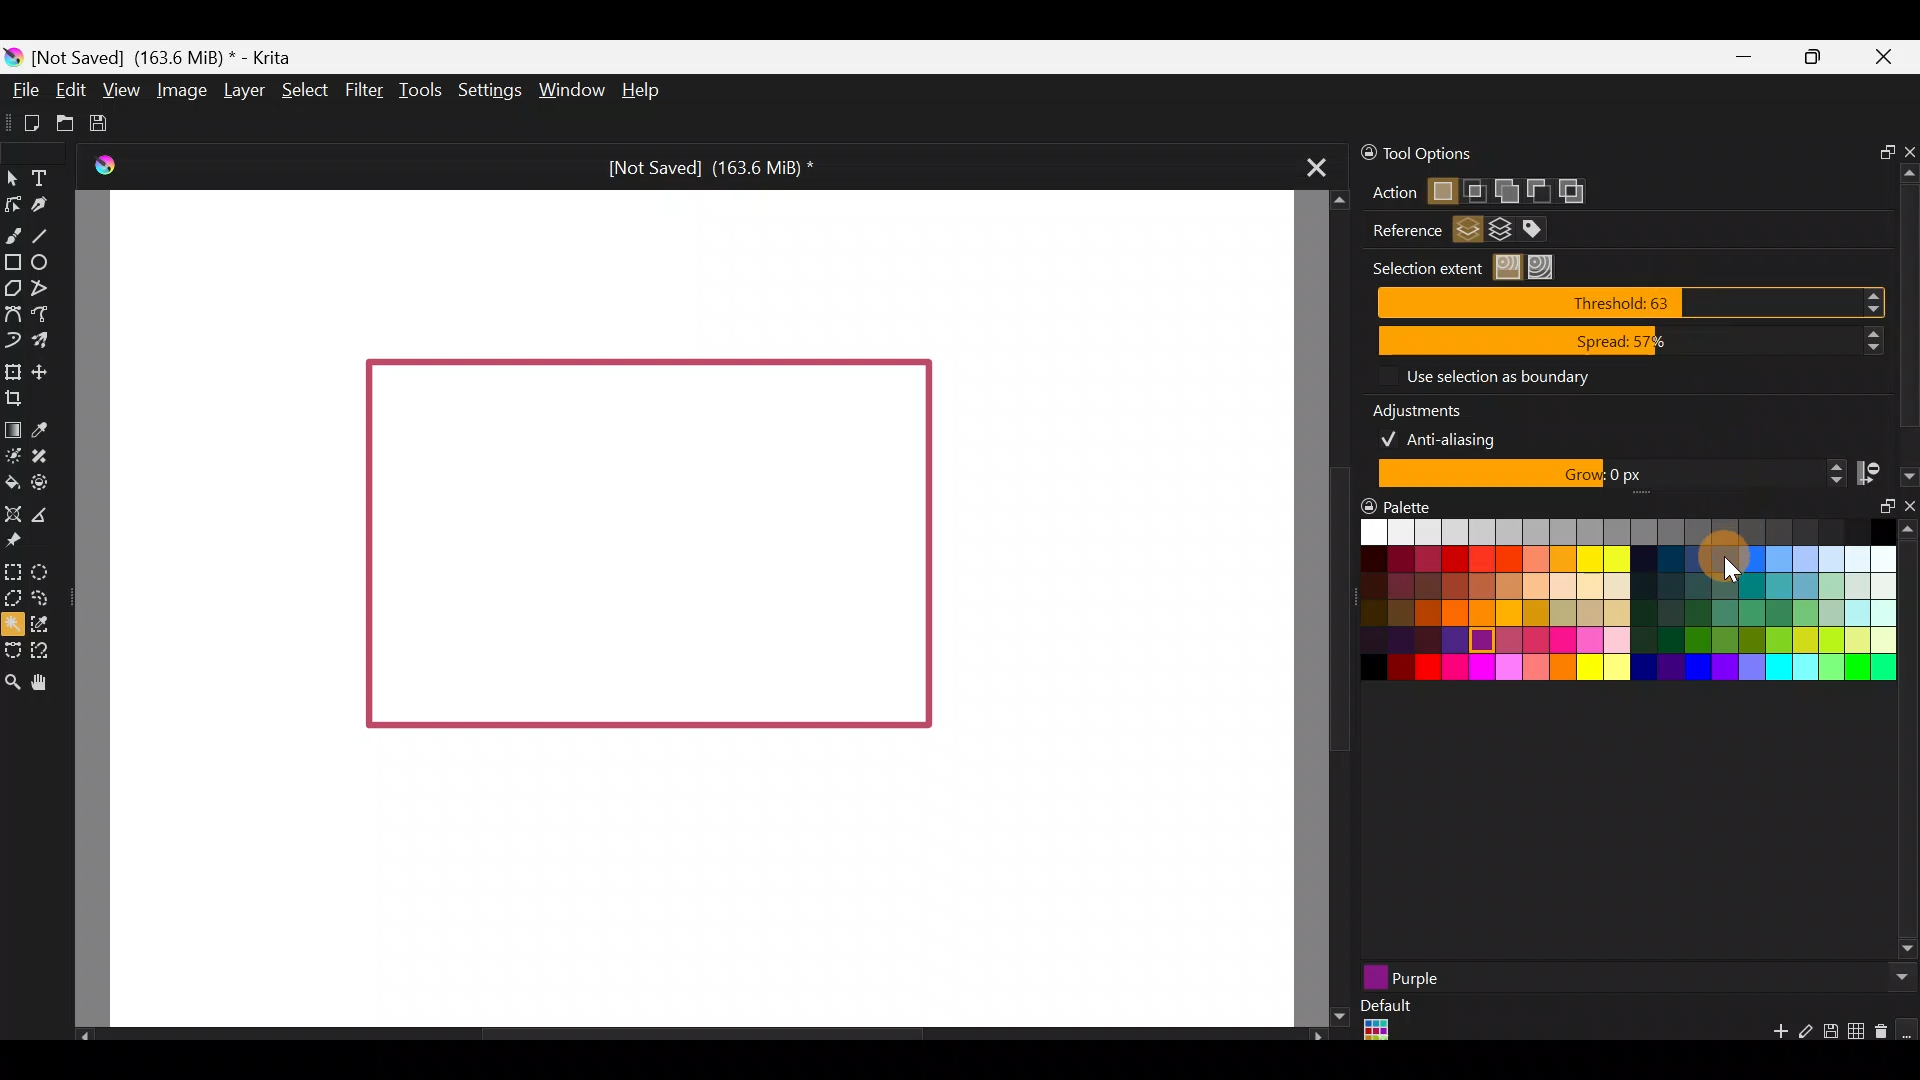  What do you see at coordinates (47, 261) in the screenshot?
I see `Ellipse tool` at bounding box center [47, 261].